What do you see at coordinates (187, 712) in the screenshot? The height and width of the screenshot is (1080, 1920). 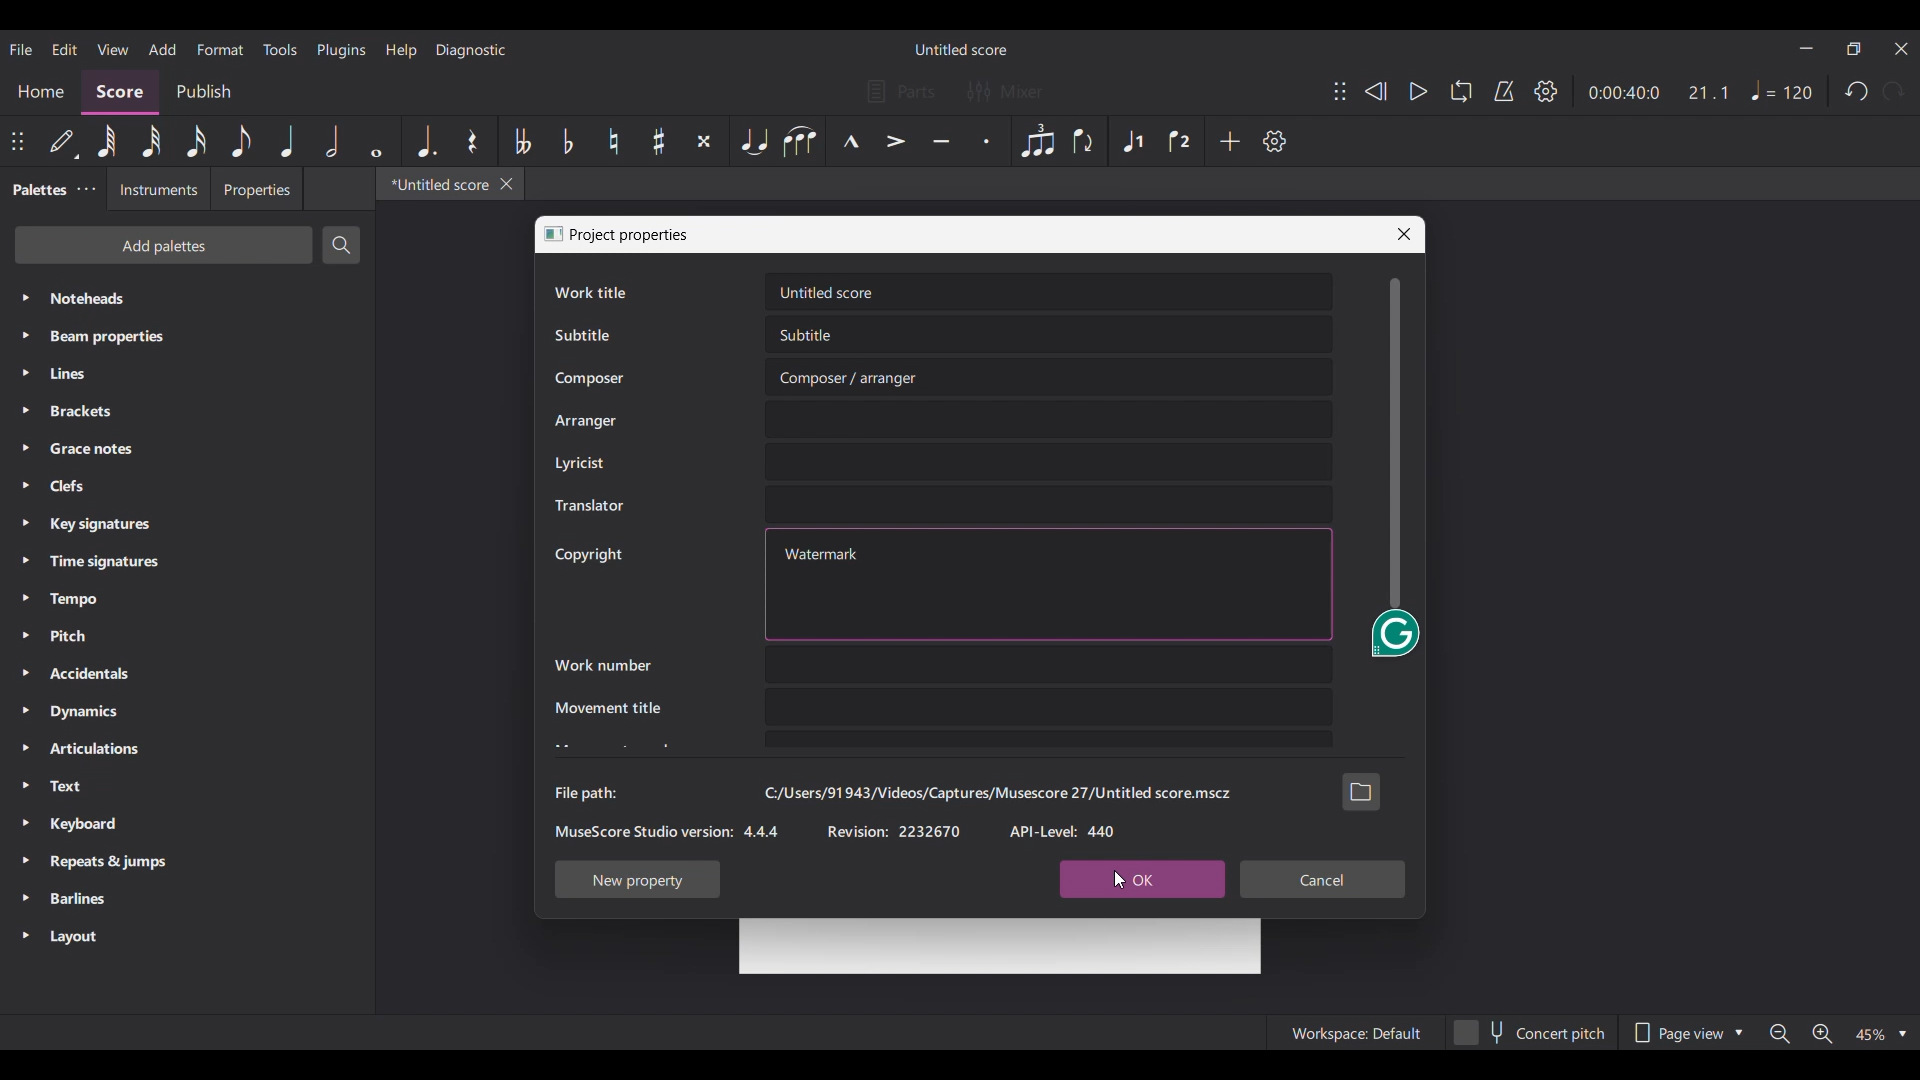 I see `Dynamics` at bounding box center [187, 712].